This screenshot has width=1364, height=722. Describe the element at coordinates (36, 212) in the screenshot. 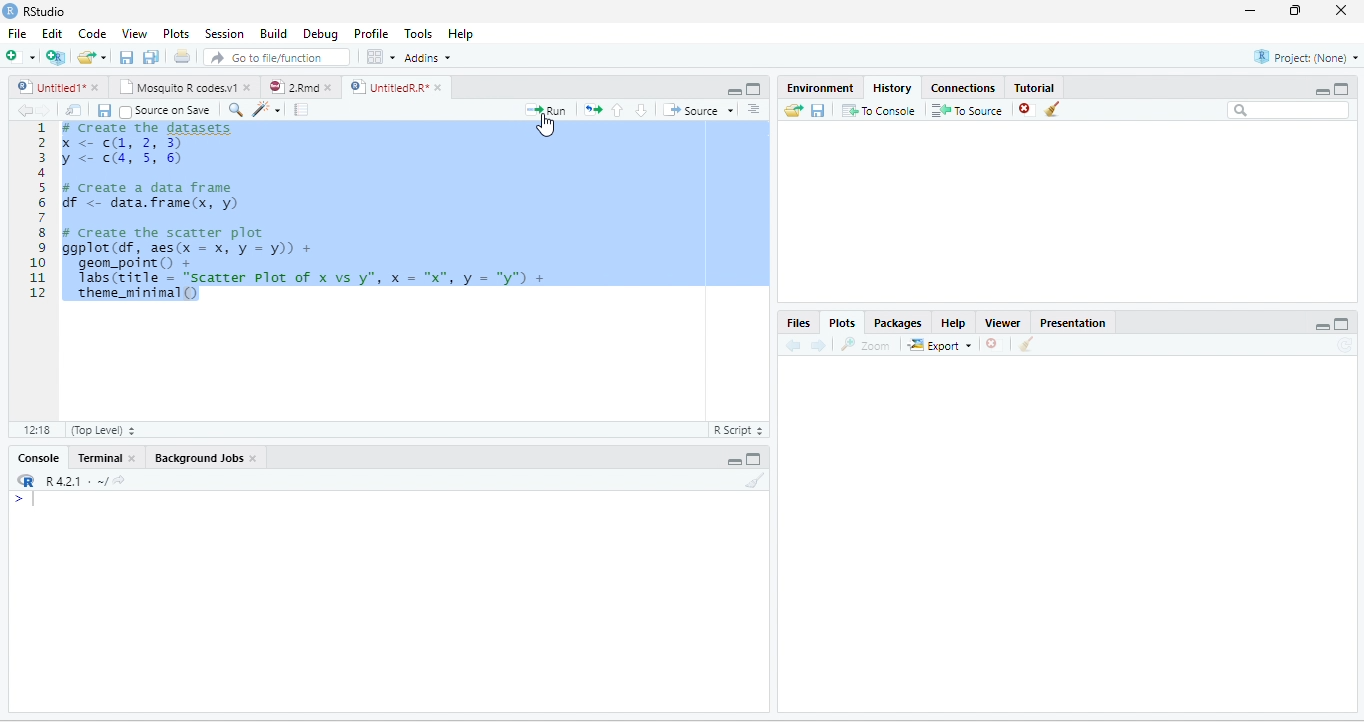

I see `Line numbers` at that location.